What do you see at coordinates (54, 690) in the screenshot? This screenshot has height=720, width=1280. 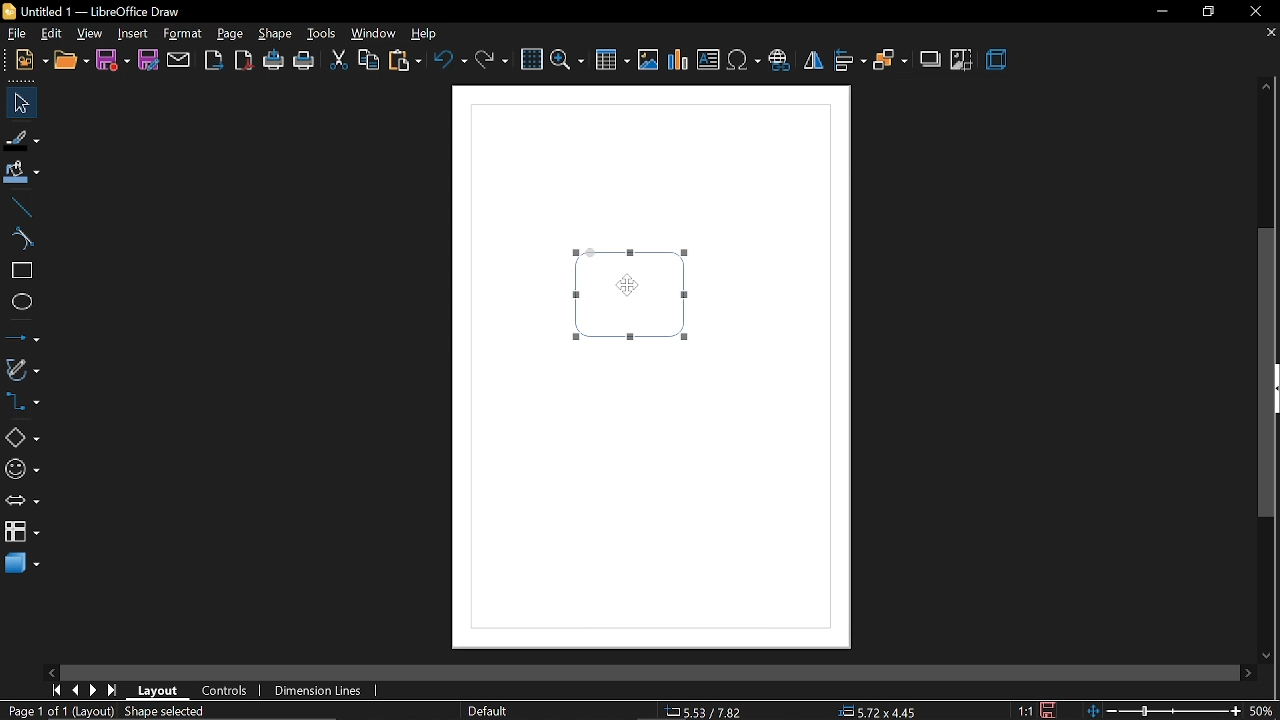 I see `go to first page` at bounding box center [54, 690].